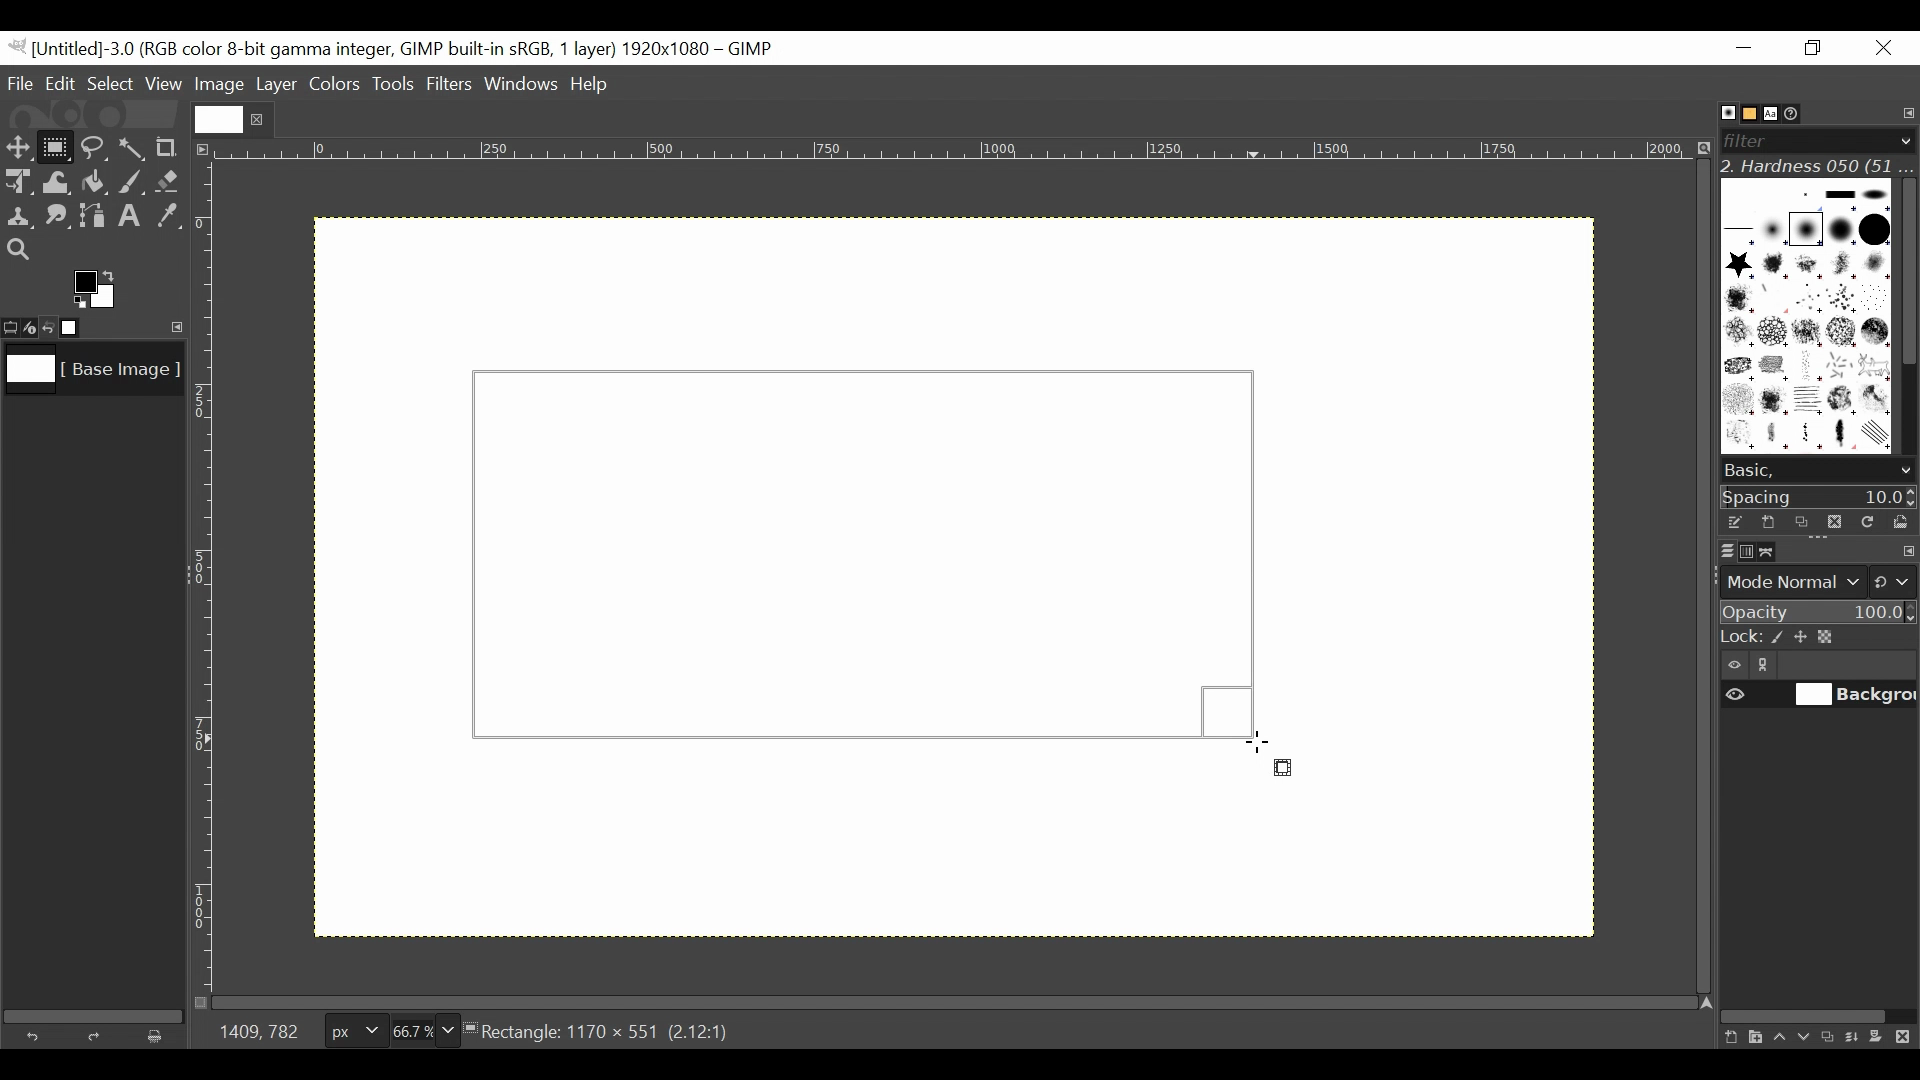 The height and width of the screenshot is (1080, 1920). I want to click on Lock, so click(1817, 638).